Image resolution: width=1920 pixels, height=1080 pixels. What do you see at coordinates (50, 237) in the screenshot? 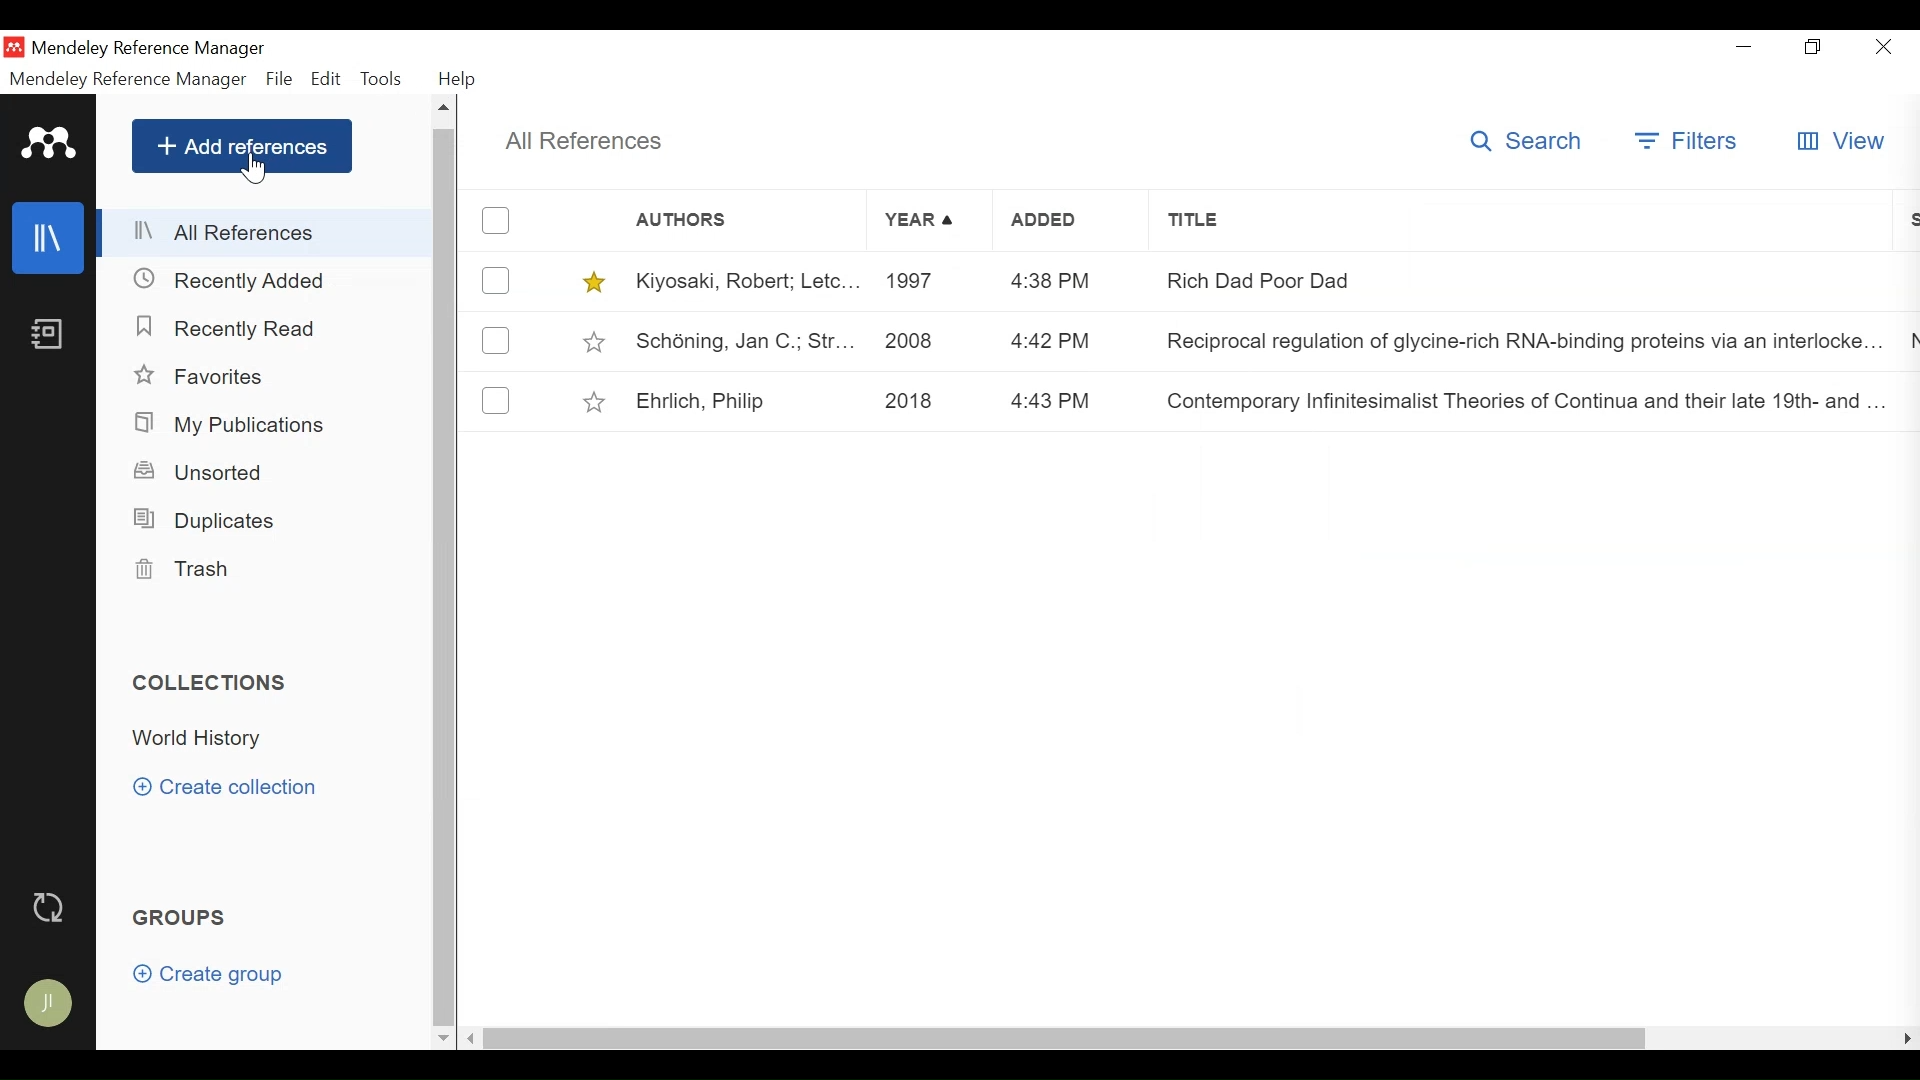
I see `Library` at bounding box center [50, 237].